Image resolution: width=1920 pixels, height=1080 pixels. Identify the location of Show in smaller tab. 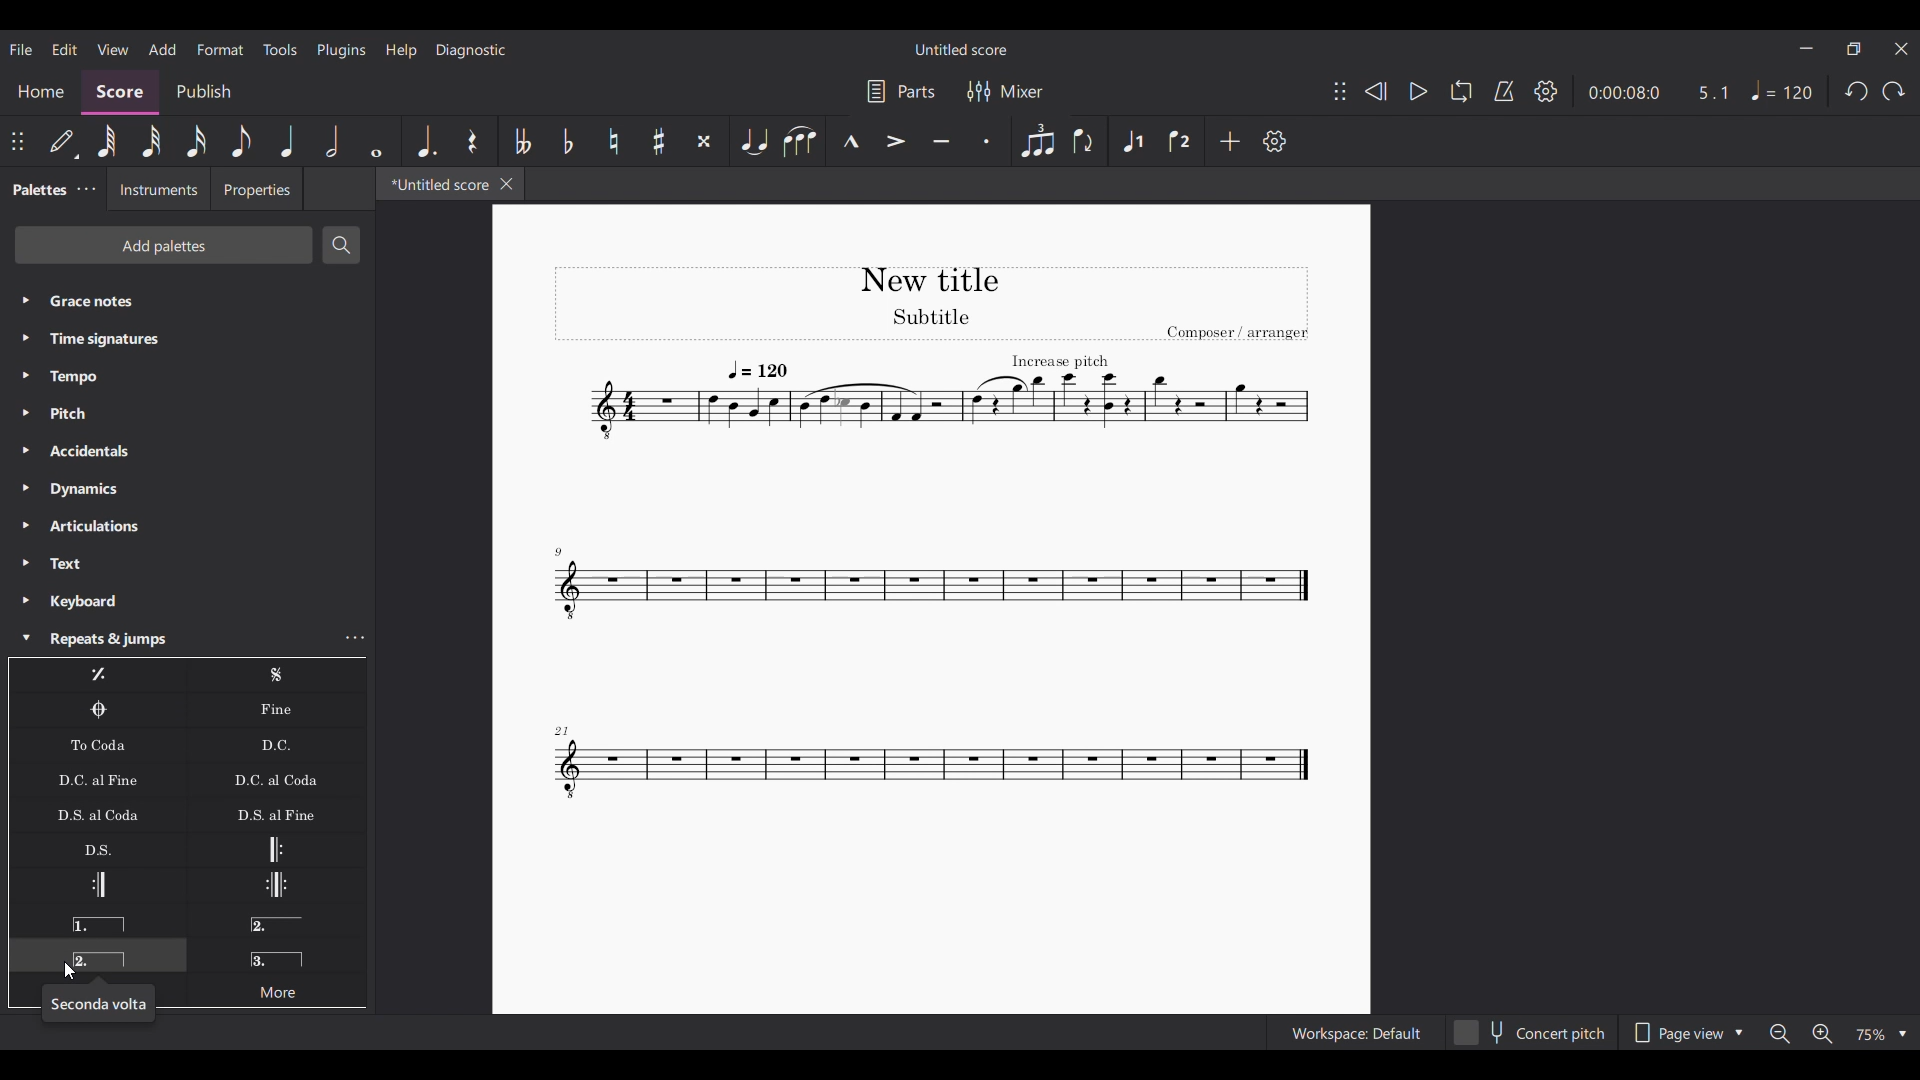
(1853, 49).